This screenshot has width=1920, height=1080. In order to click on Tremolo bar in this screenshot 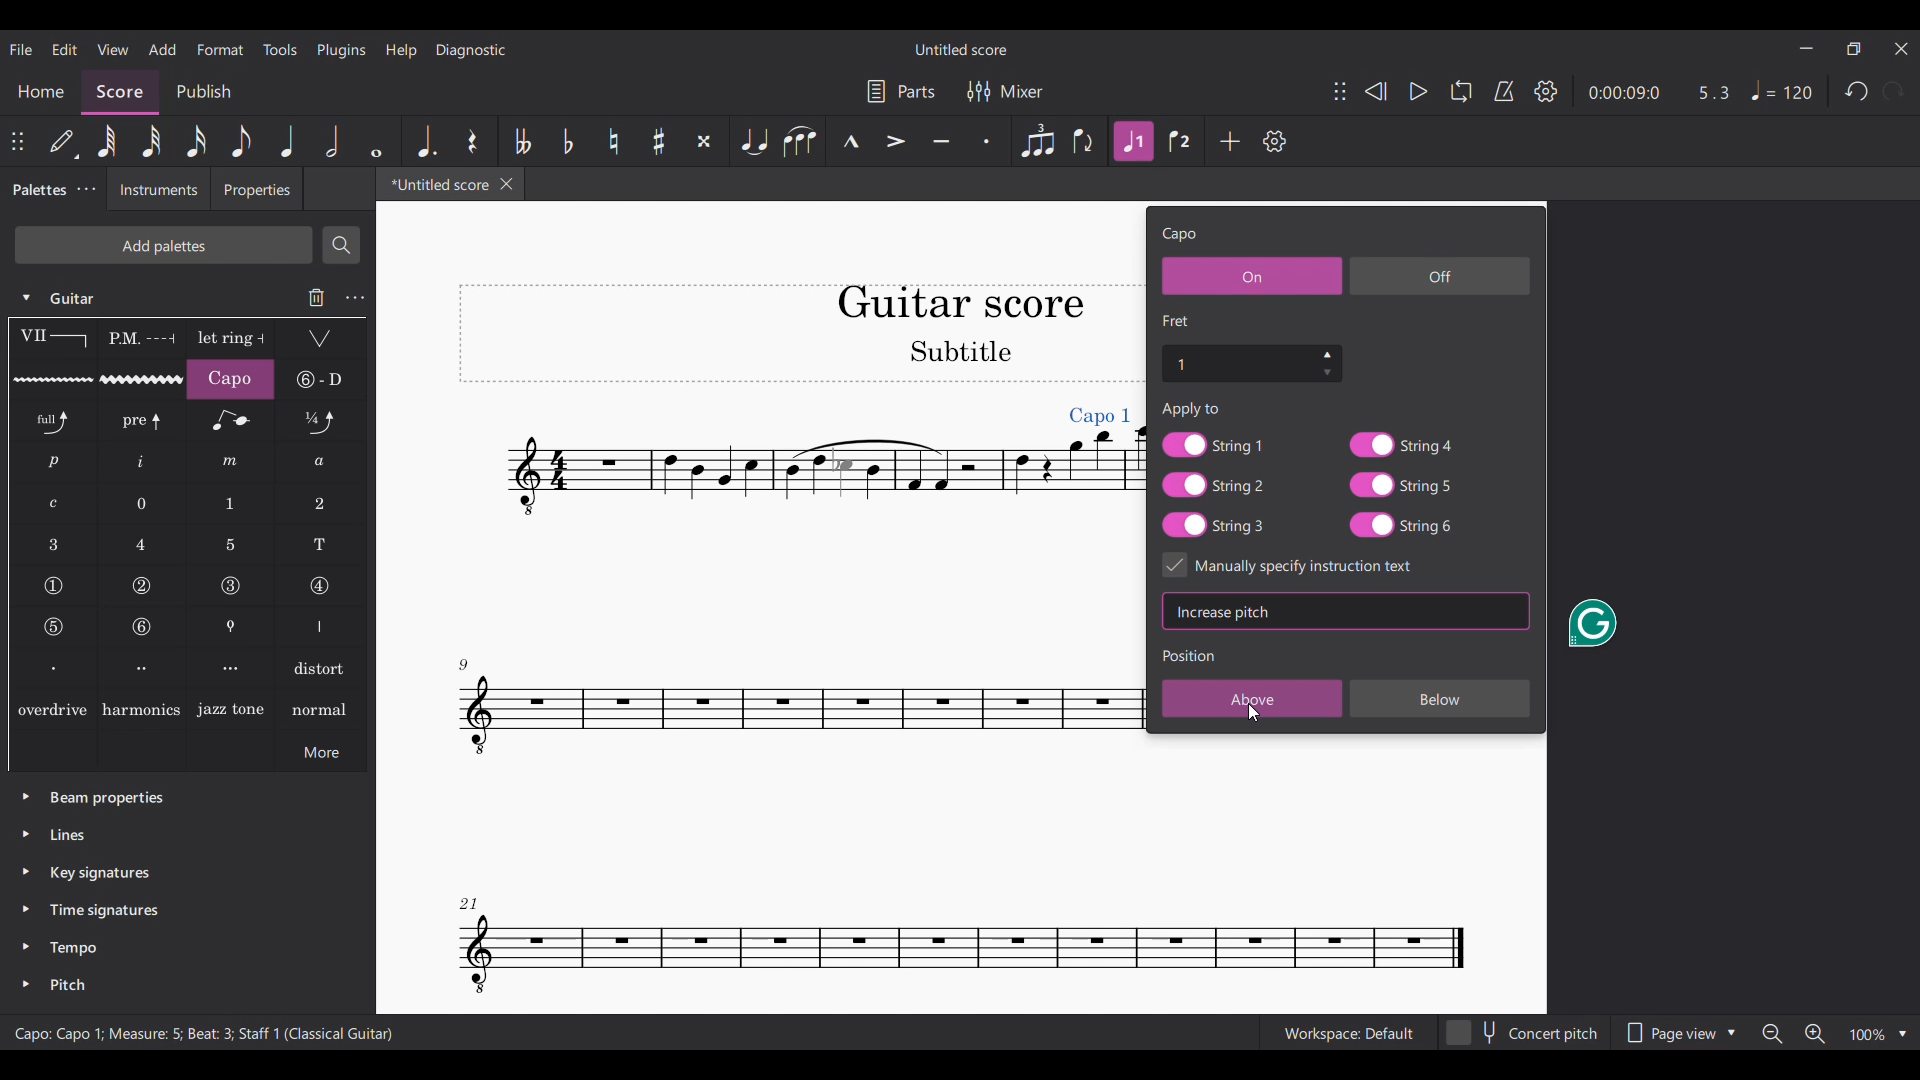, I will do `click(321, 339)`.